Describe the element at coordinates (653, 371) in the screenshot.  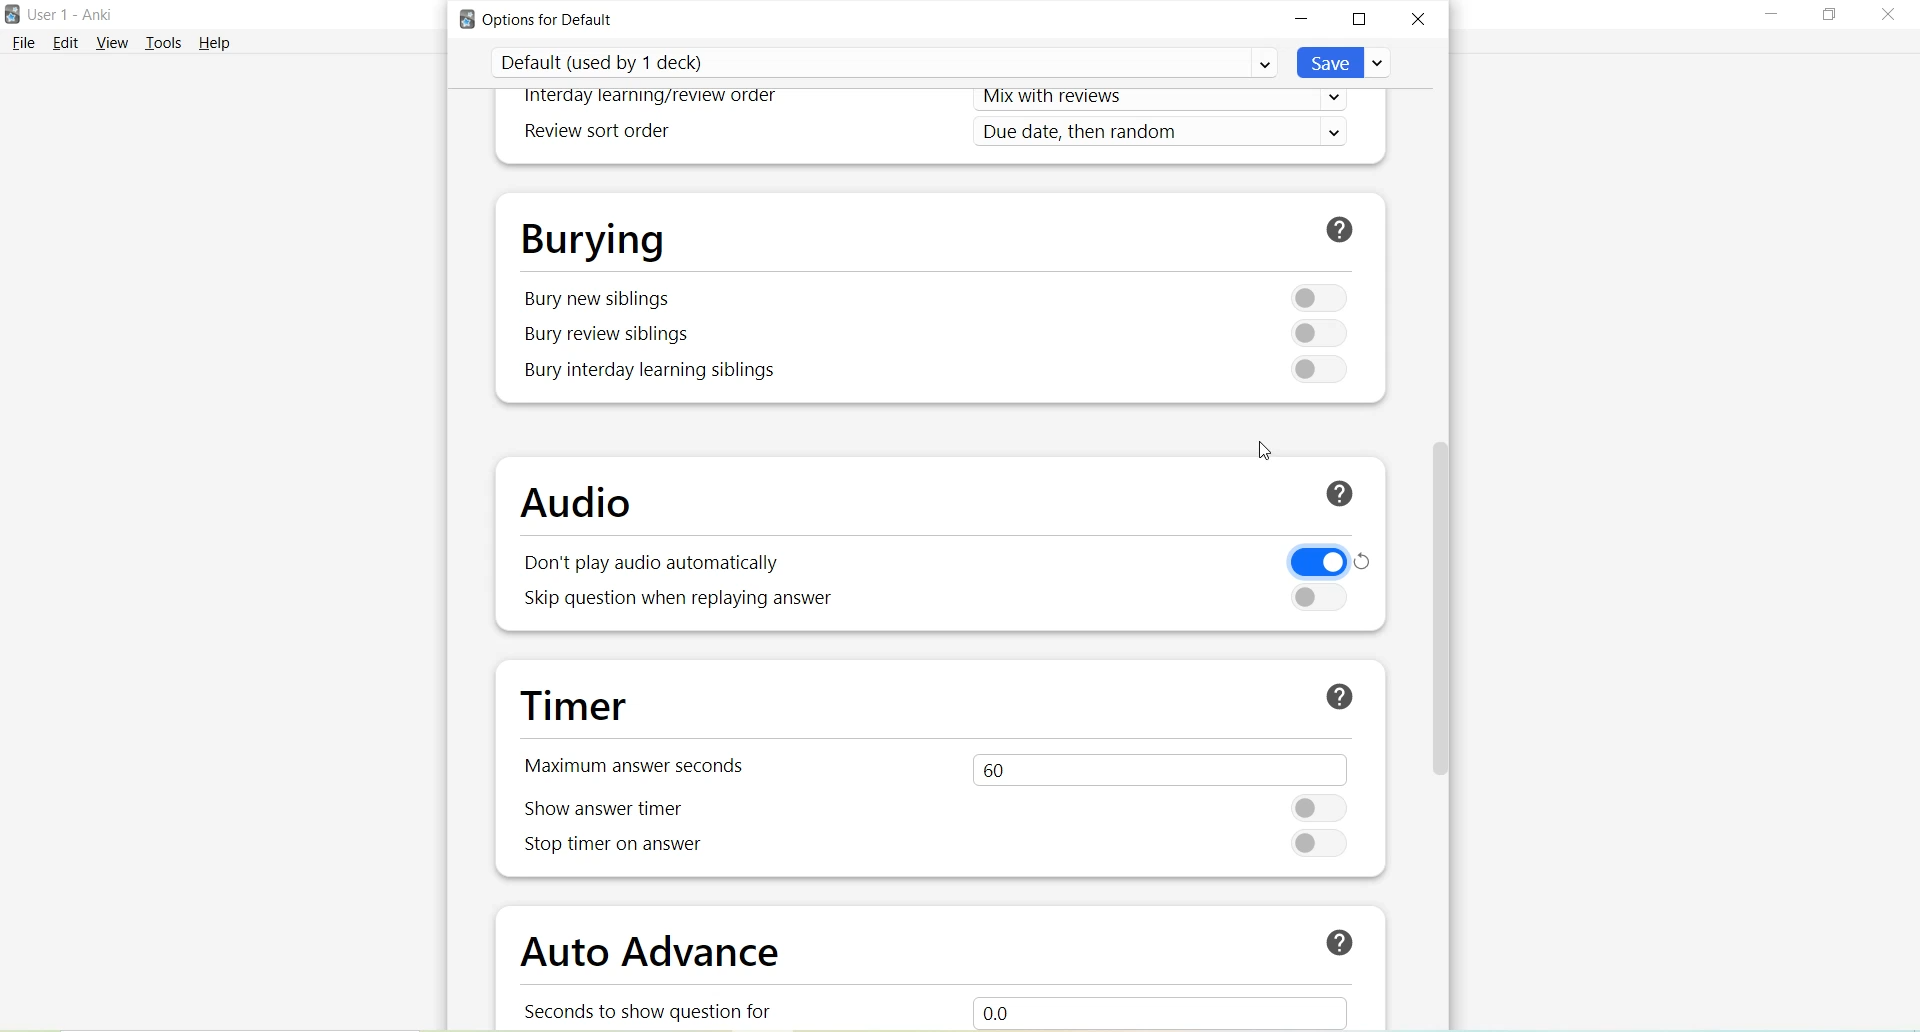
I see `Bury interday learning siblings` at that location.